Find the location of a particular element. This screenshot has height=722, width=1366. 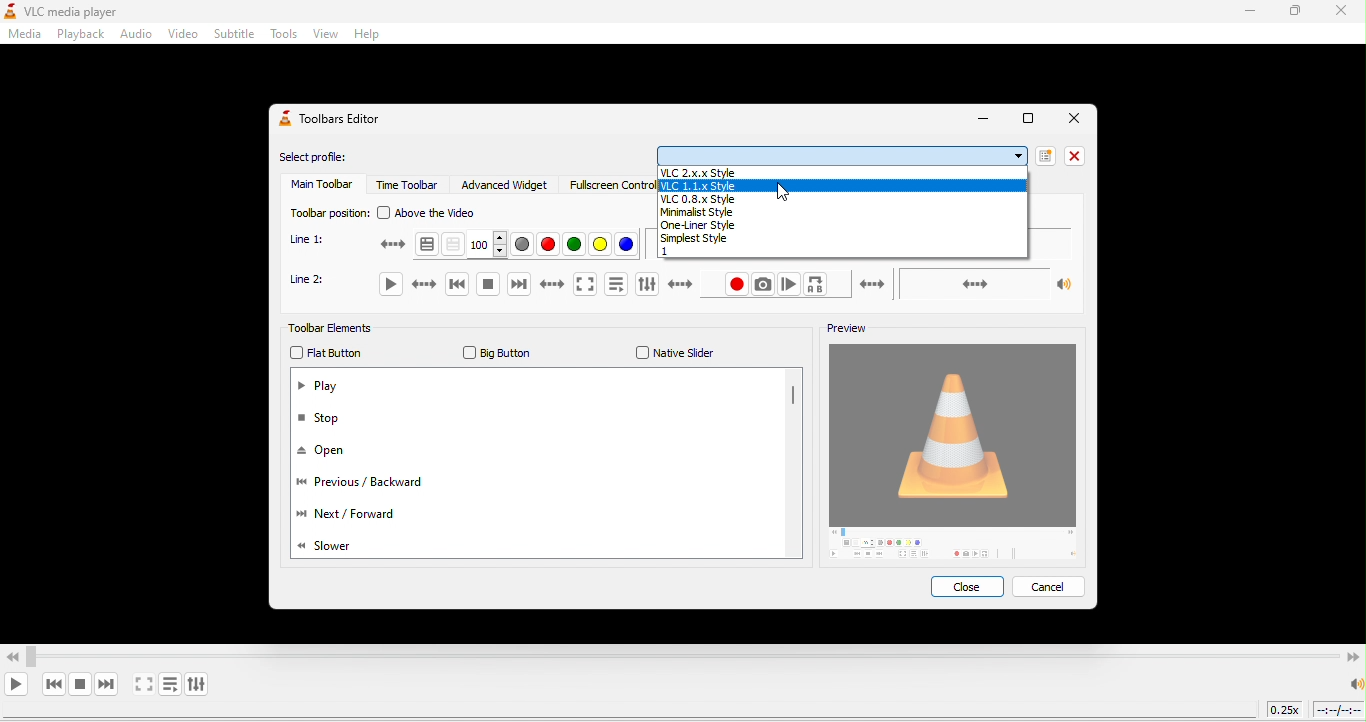

one liner style is located at coordinates (841, 224).